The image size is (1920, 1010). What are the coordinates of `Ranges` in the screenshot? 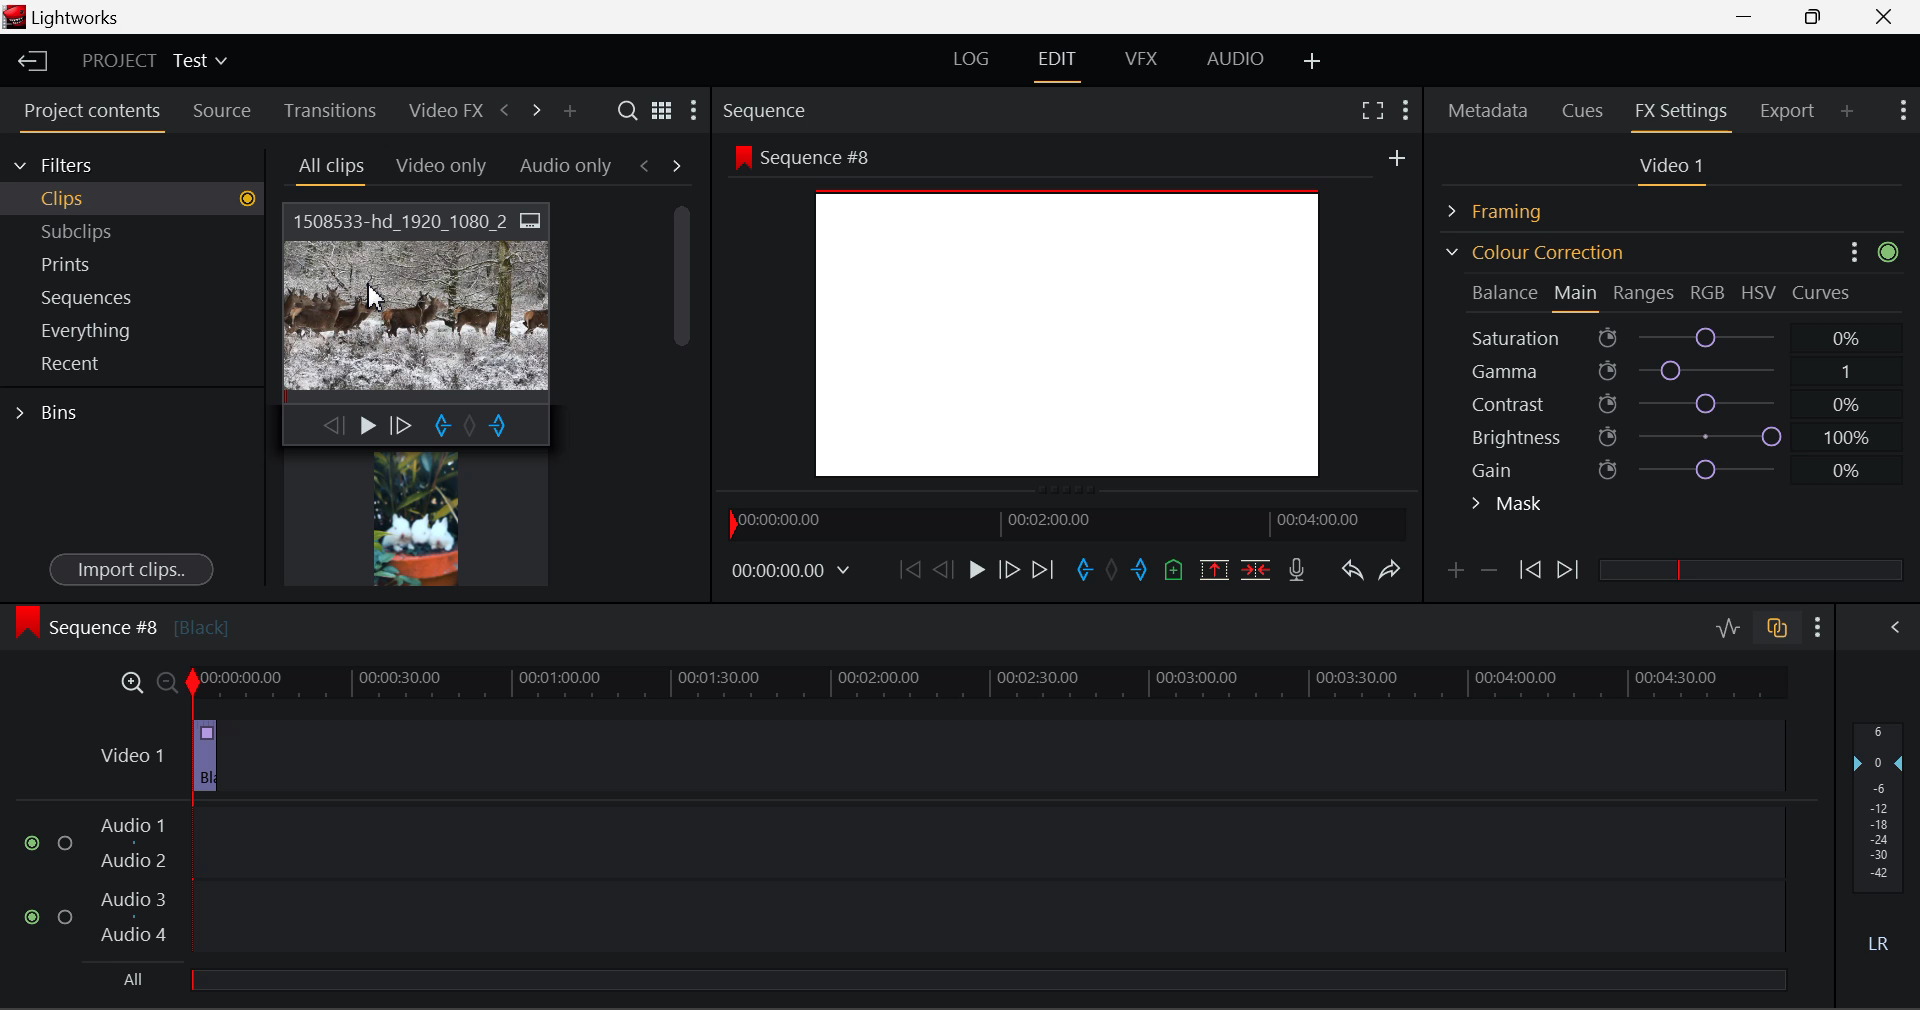 It's located at (1644, 295).